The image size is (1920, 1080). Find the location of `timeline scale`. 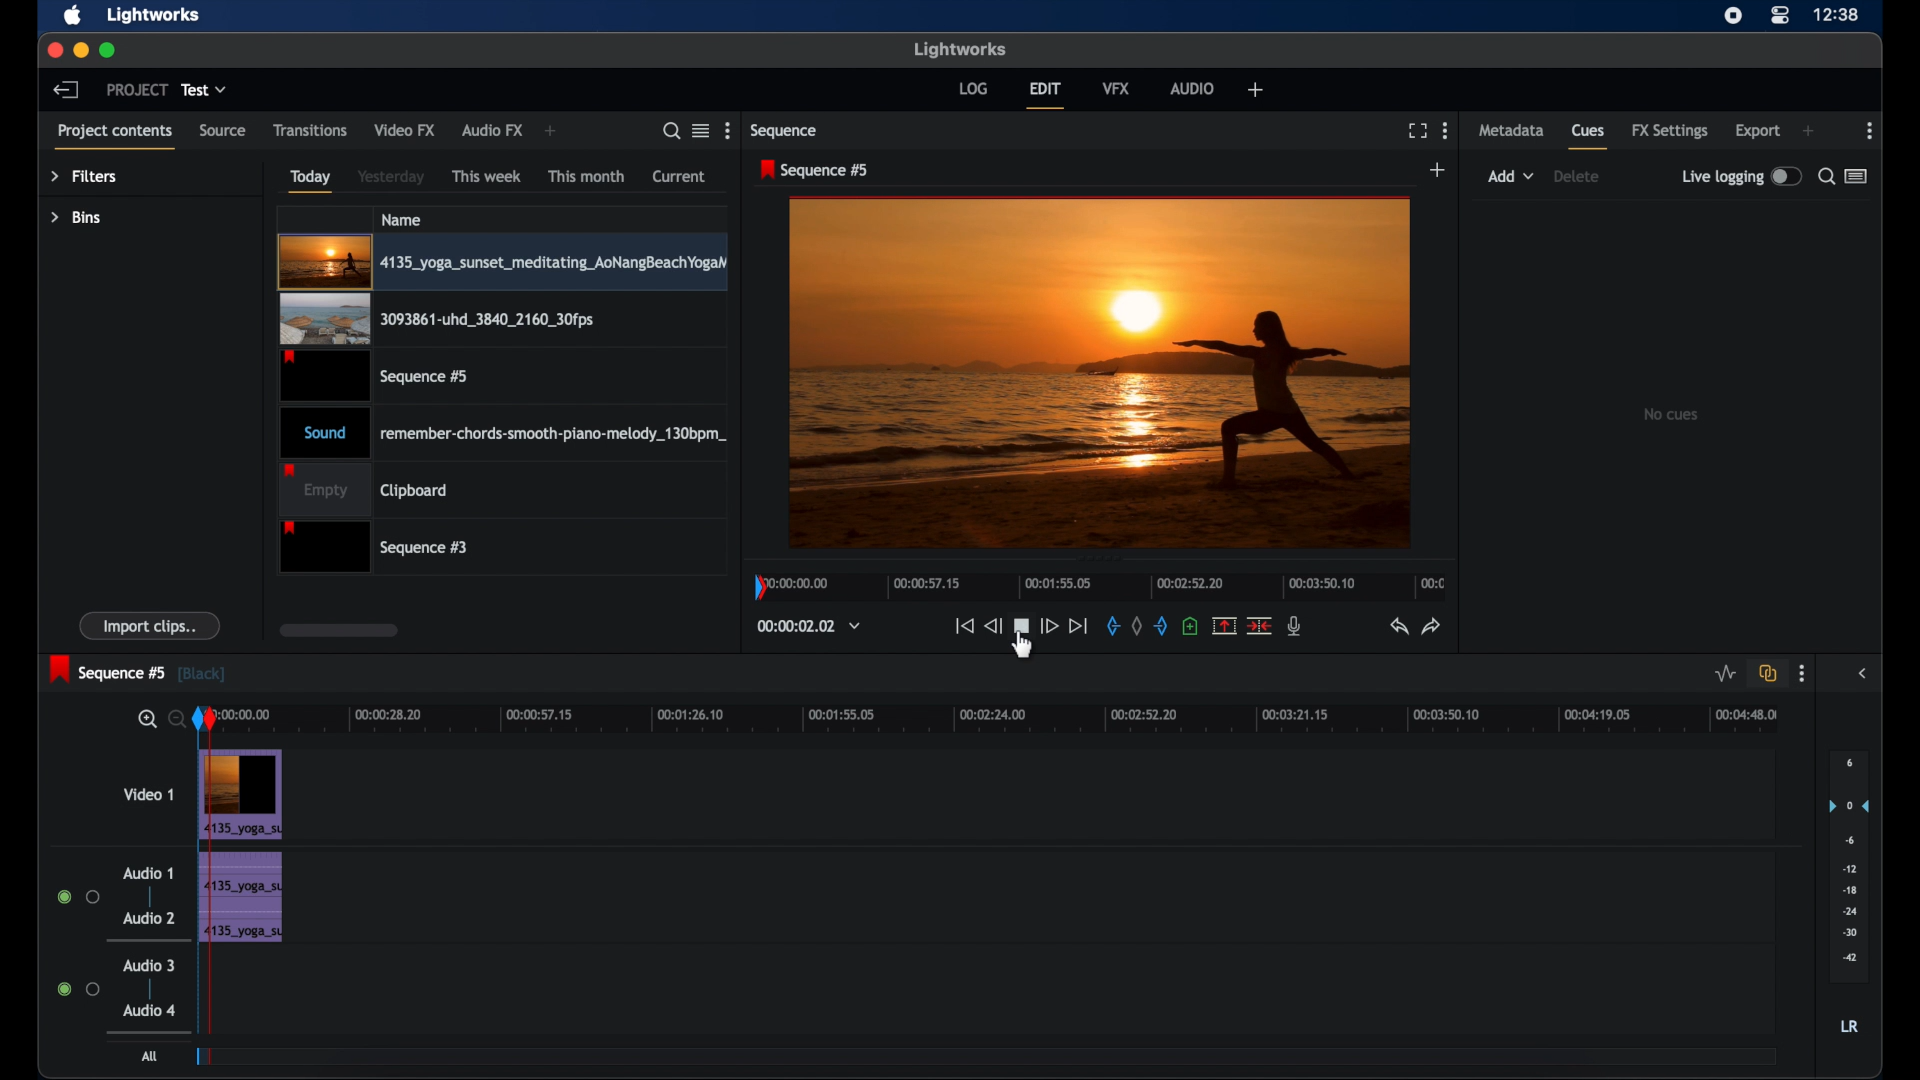

timeline scale is located at coordinates (1052, 718).